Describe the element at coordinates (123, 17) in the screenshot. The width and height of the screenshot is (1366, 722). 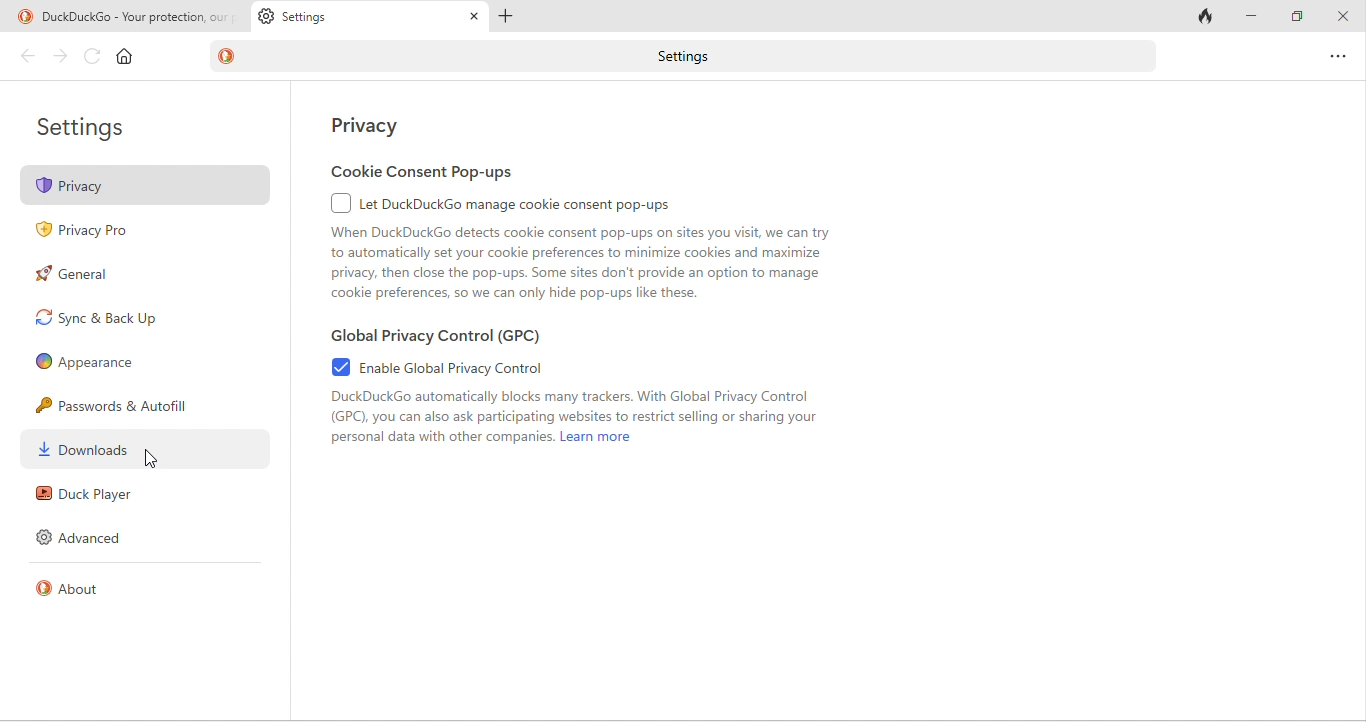
I see `DuckDuckGo - Your protection our priority` at that location.